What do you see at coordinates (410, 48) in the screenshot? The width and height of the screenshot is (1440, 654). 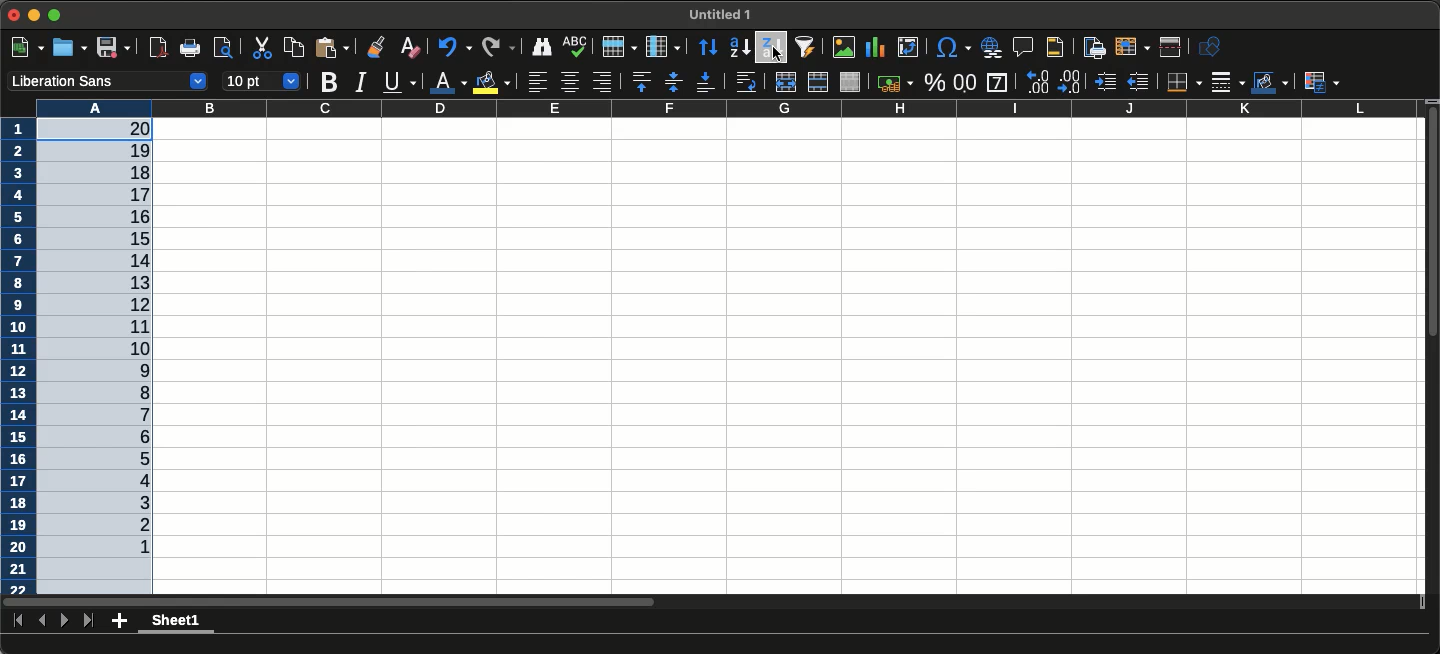 I see `Clear direct formatting` at bounding box center [410, 48].